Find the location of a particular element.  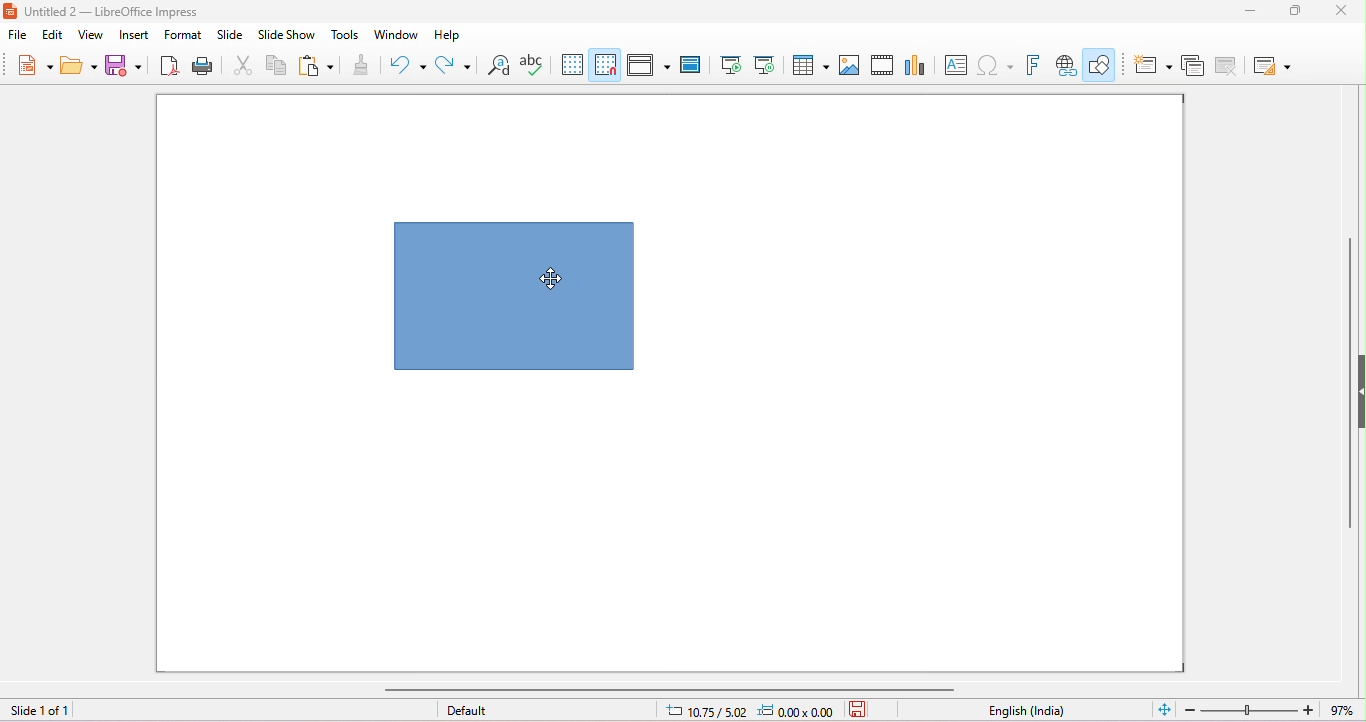

help is located at coordinates (450, 35).